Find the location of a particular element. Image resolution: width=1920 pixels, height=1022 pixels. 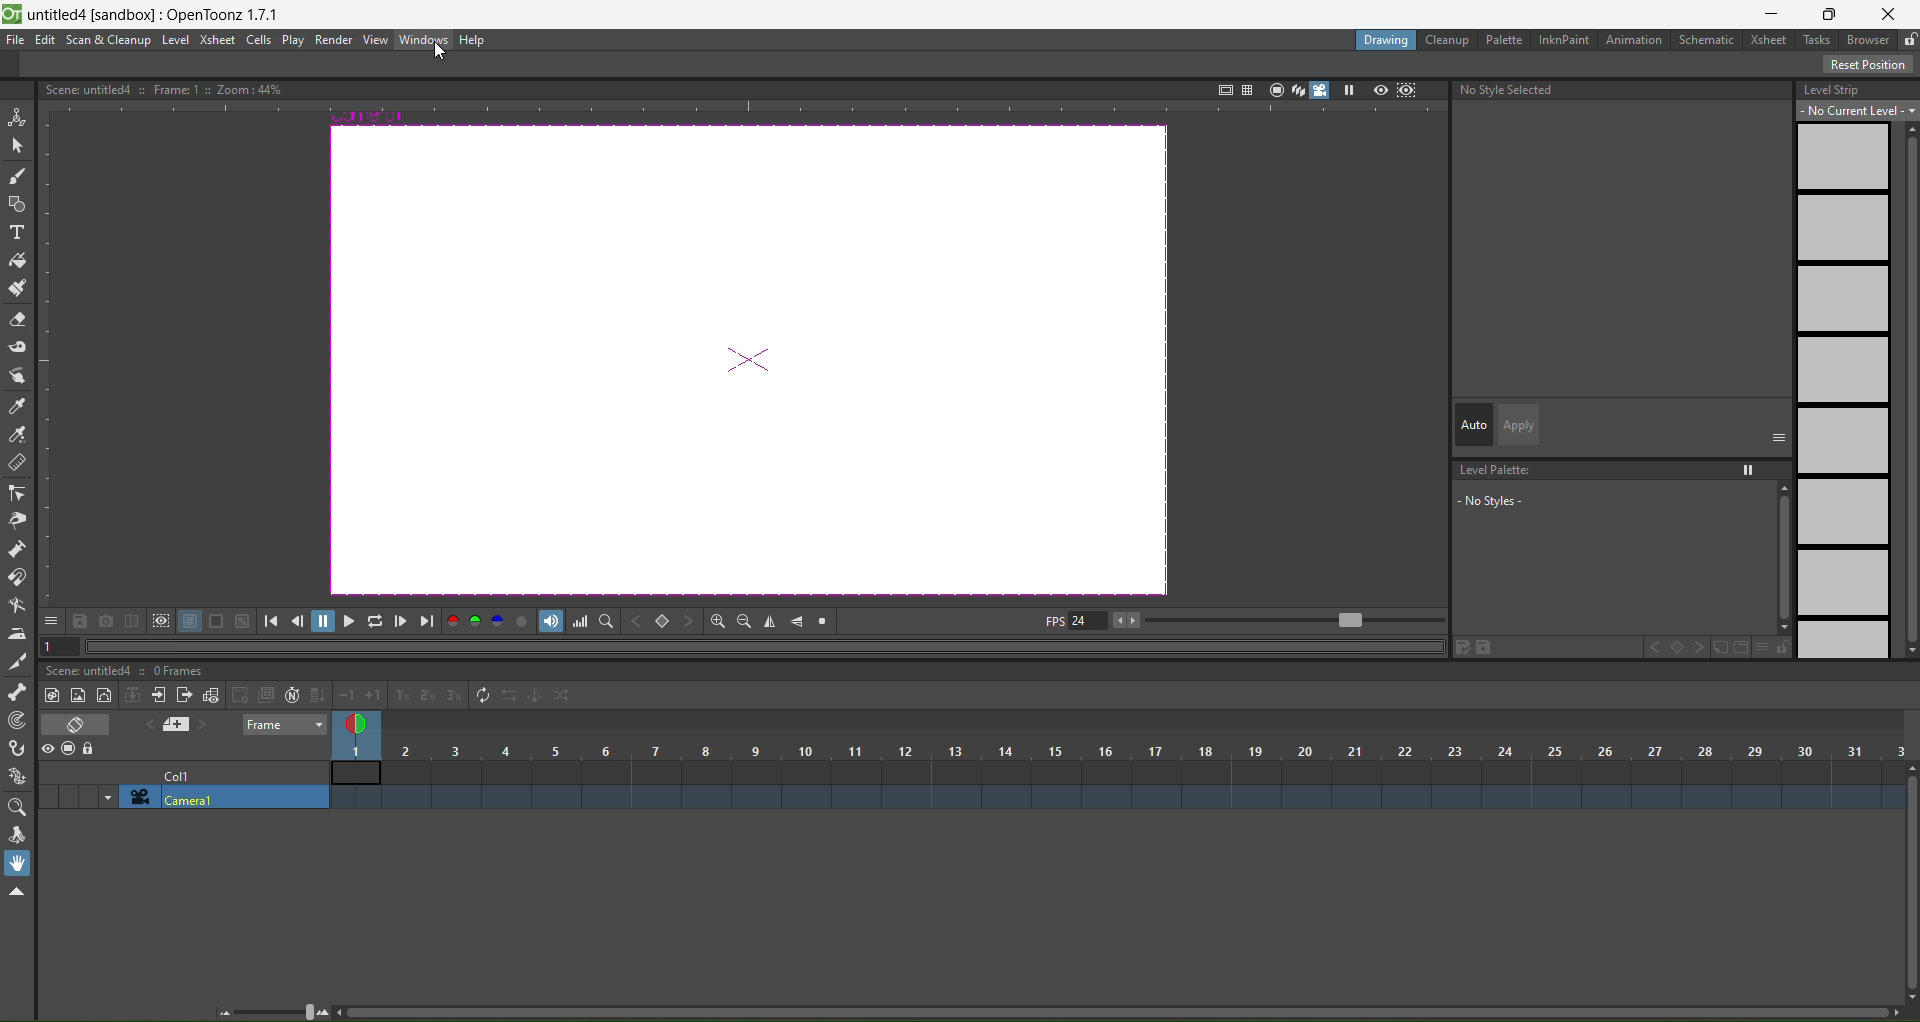

swing is located at coordinates (536, 699).